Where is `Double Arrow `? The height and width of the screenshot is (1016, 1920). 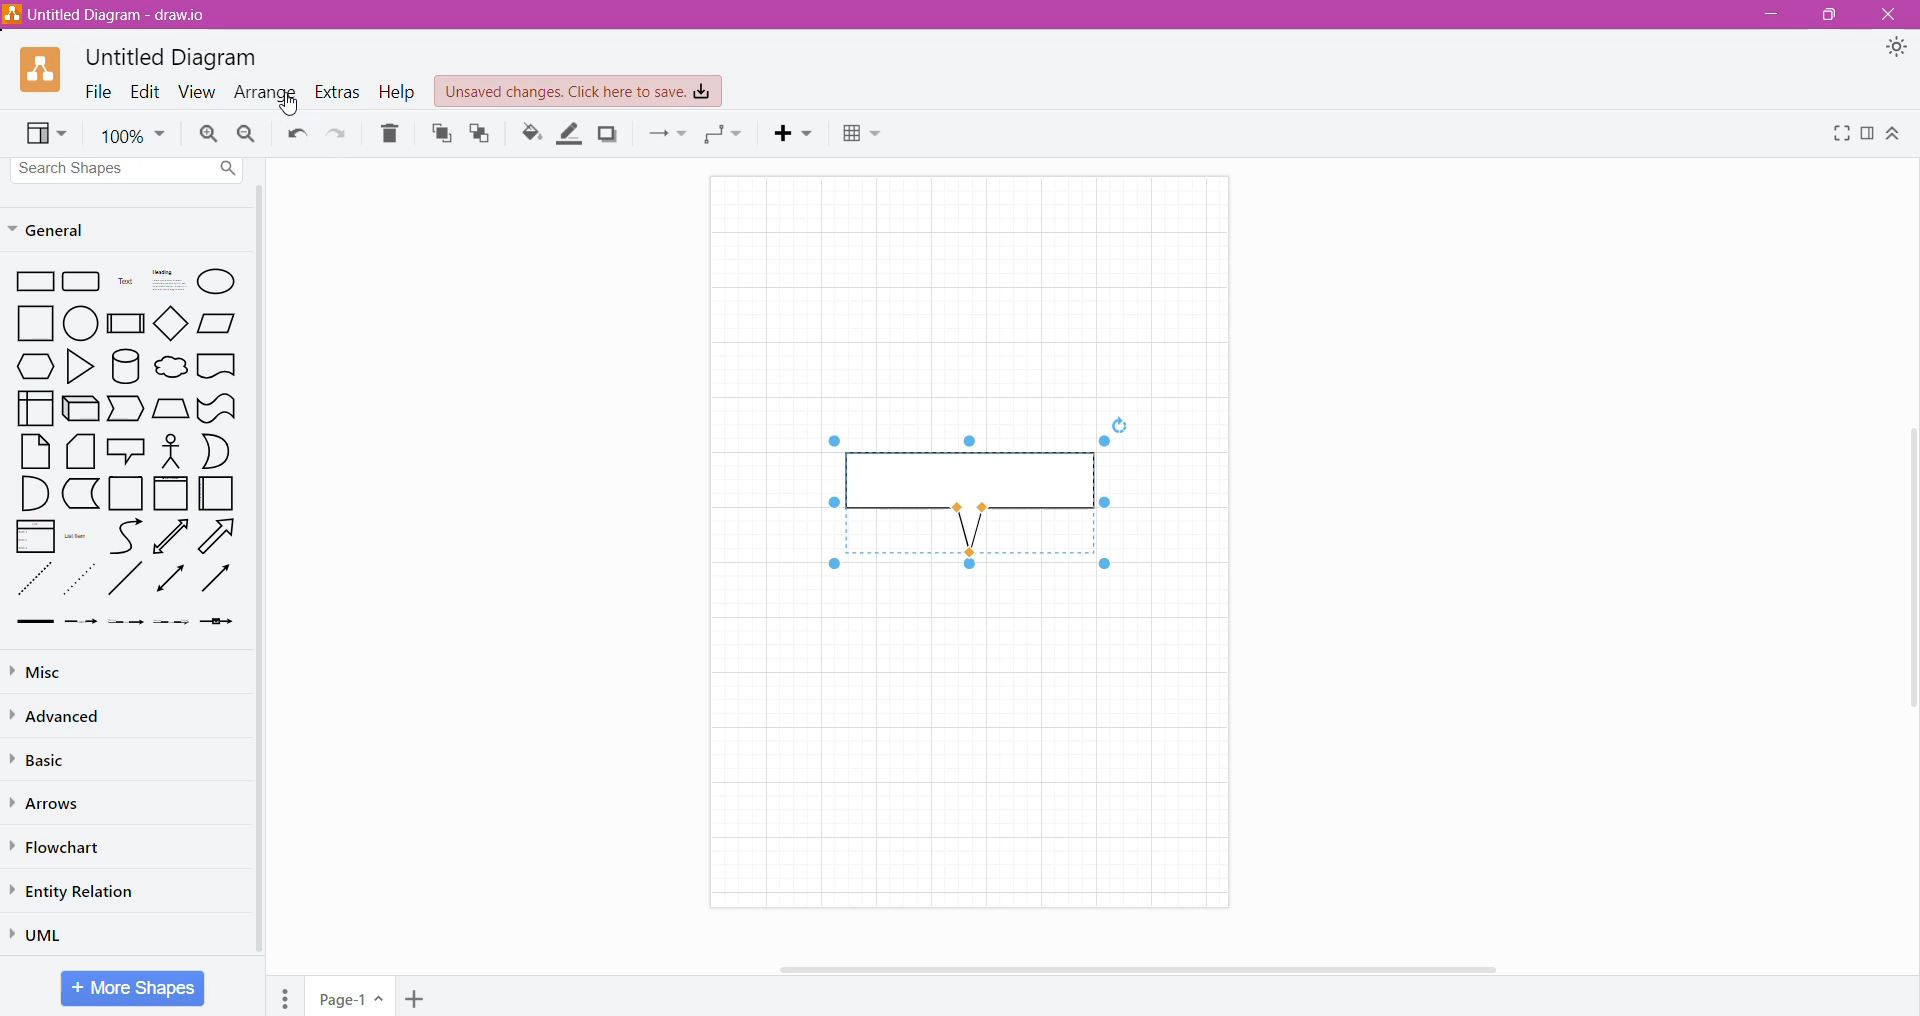
Double Arrow  is located at coordinates (171, 580).